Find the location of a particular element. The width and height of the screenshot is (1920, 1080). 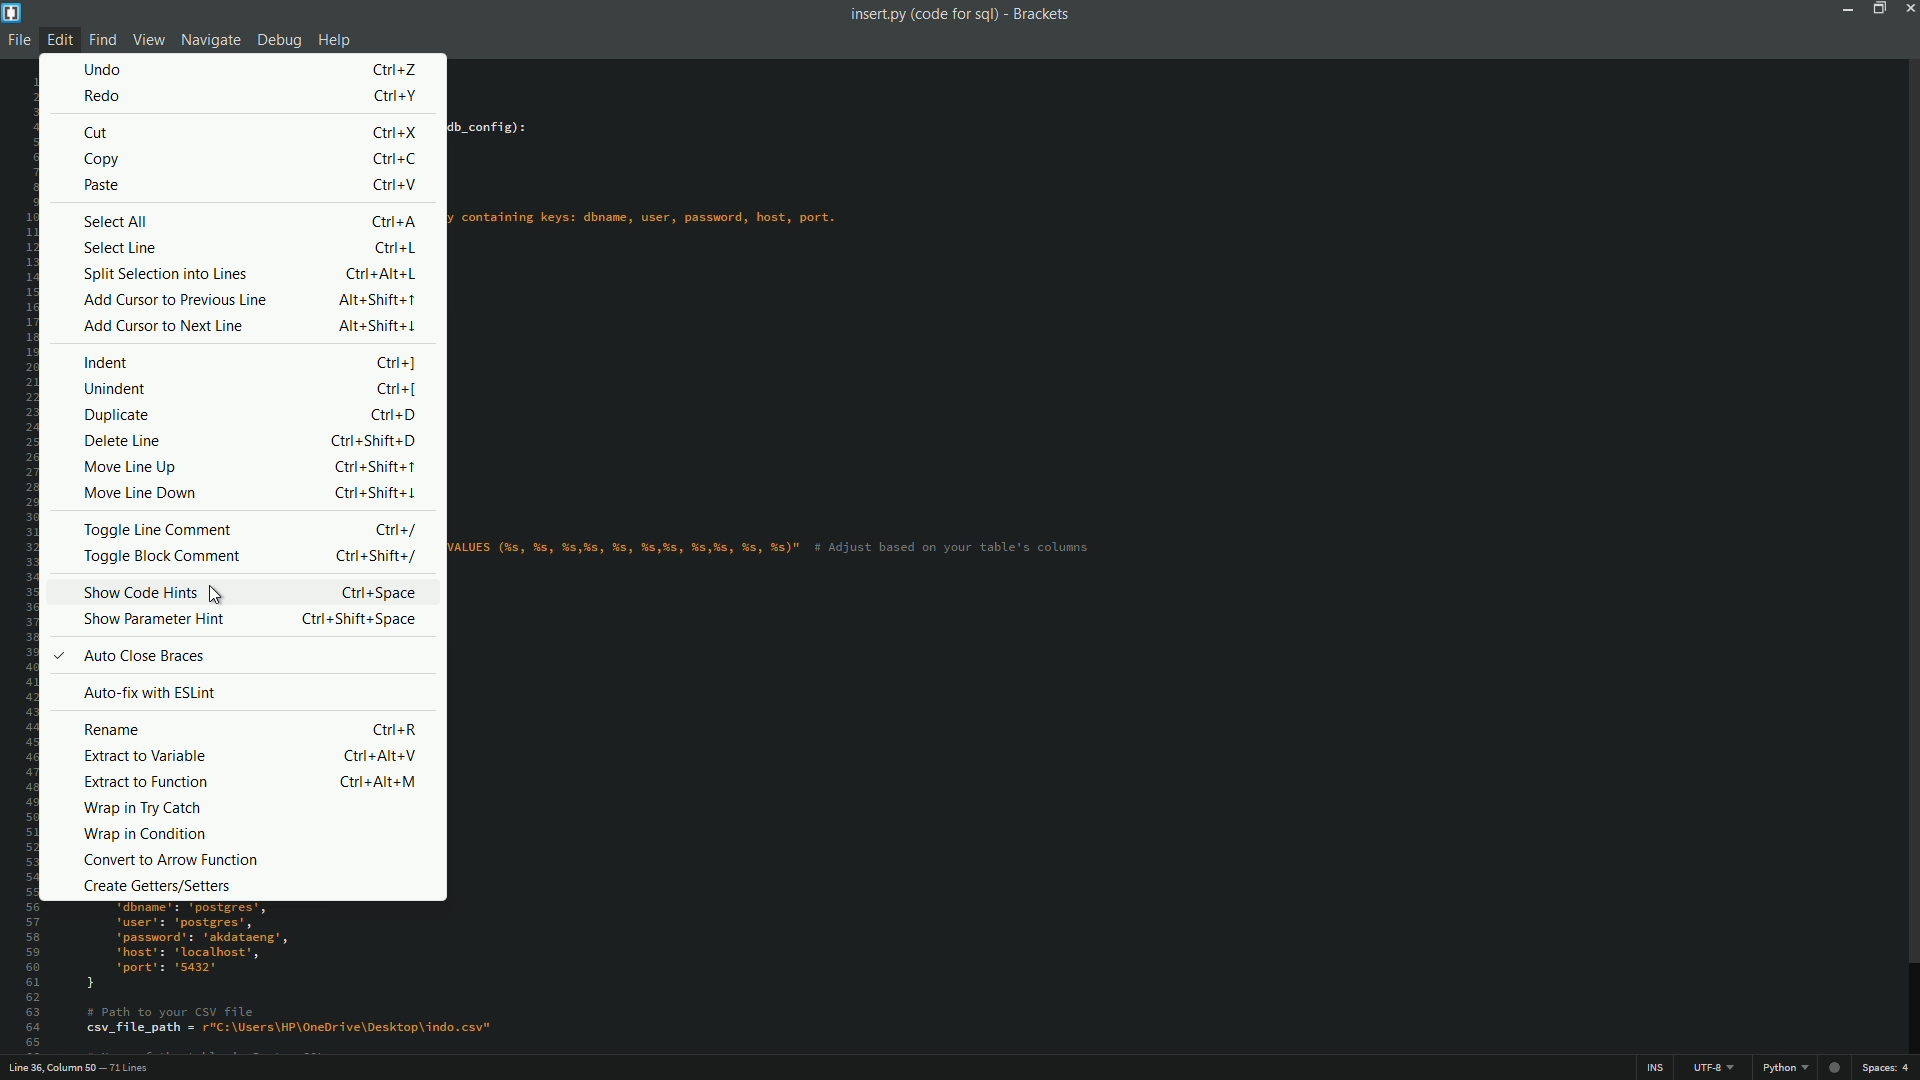

keyboard shortcut is located at coordinates (373, 328).